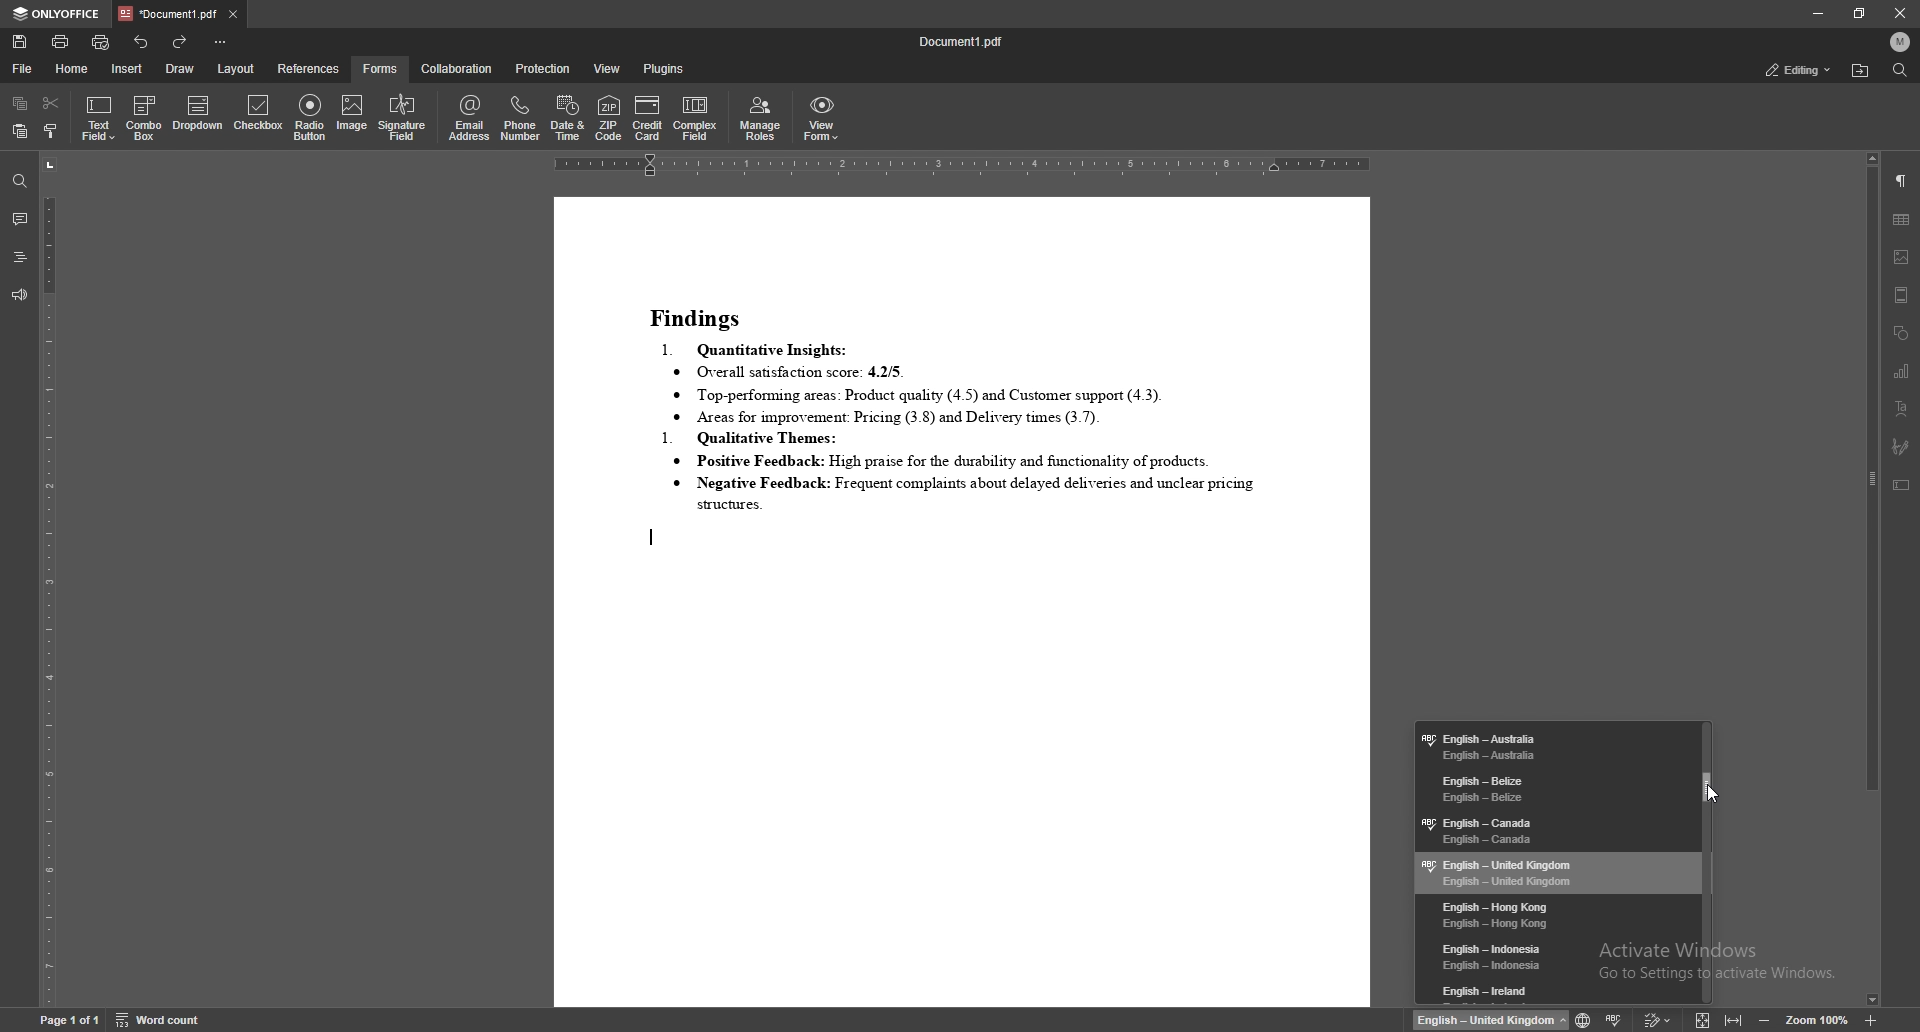 The image size is (1920, 1032). What do you see at coordinates (1652, 1020) in the screenshot?
I see `track change` at bounding box center [1652, 1020].